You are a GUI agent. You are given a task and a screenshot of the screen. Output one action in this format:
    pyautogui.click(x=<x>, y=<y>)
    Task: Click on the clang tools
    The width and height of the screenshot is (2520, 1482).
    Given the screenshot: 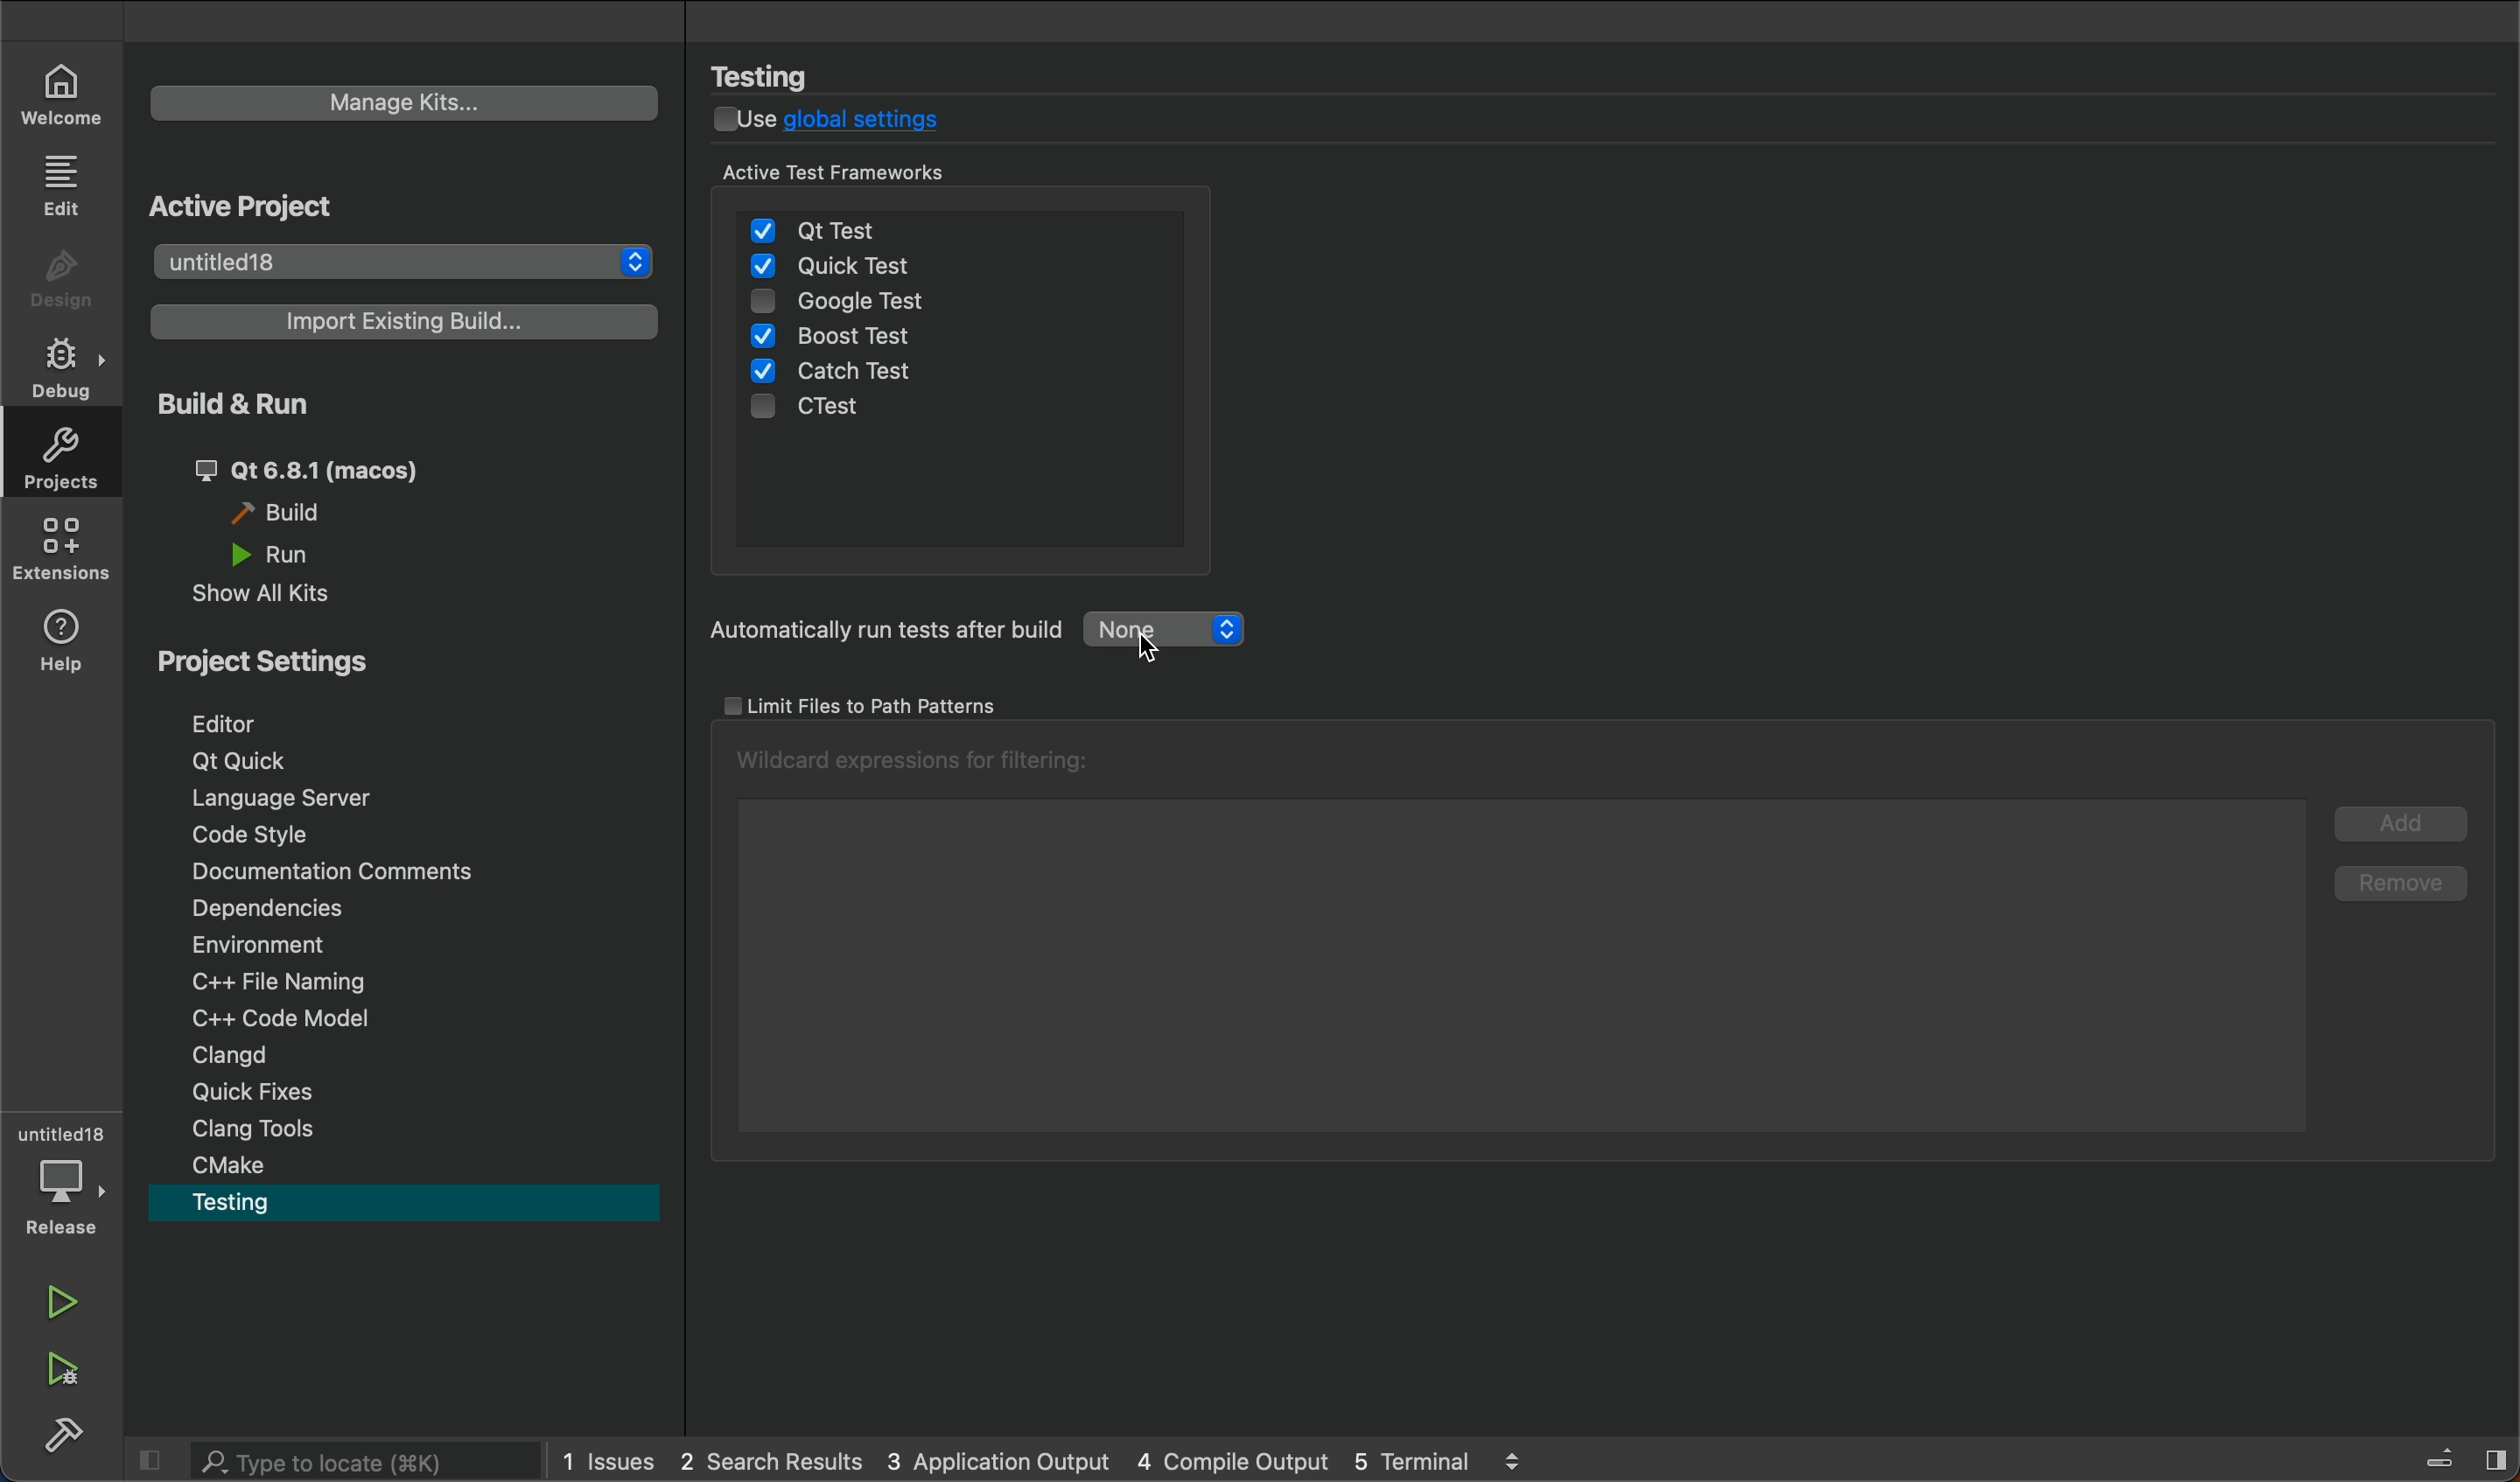 What is the action you would take?
    pyautogui.click(x=273, y=1132)
    